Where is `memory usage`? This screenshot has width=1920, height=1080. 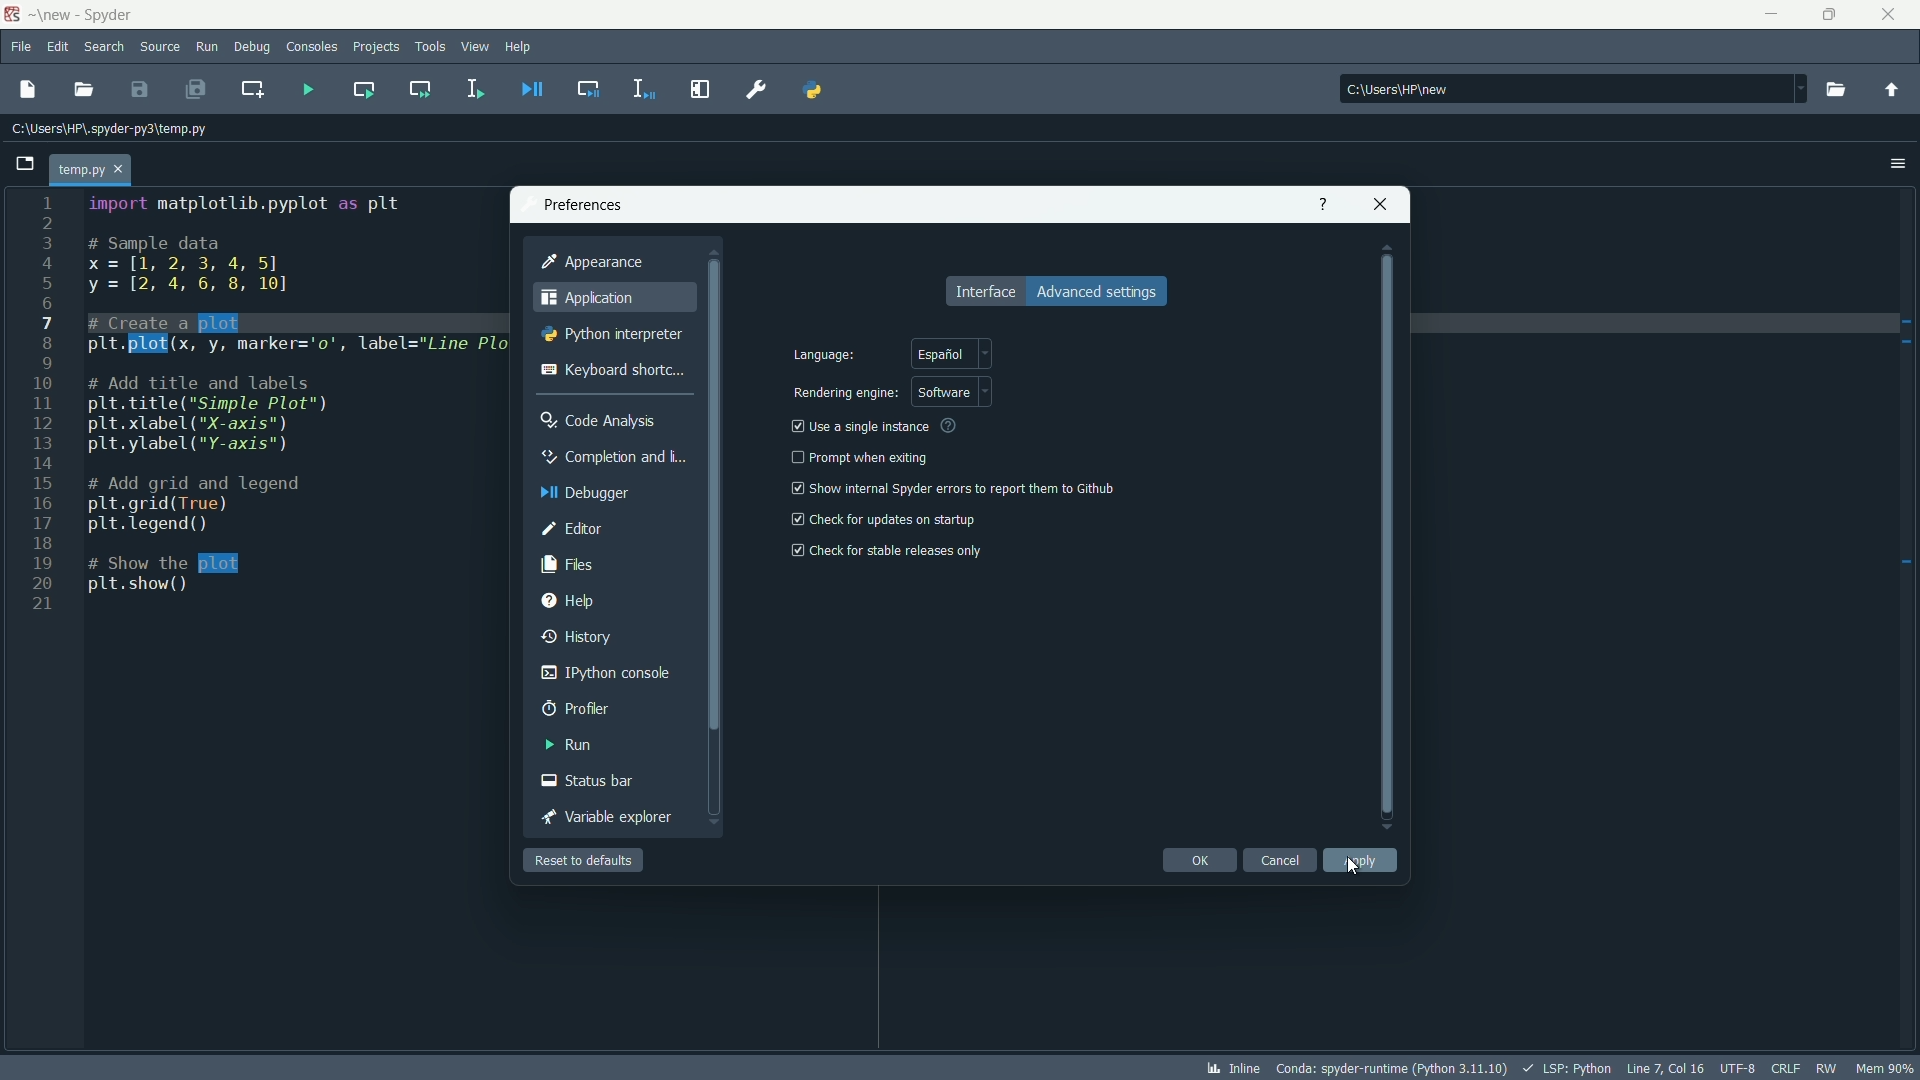
memory usage is located at coordinates (1885, 1067).